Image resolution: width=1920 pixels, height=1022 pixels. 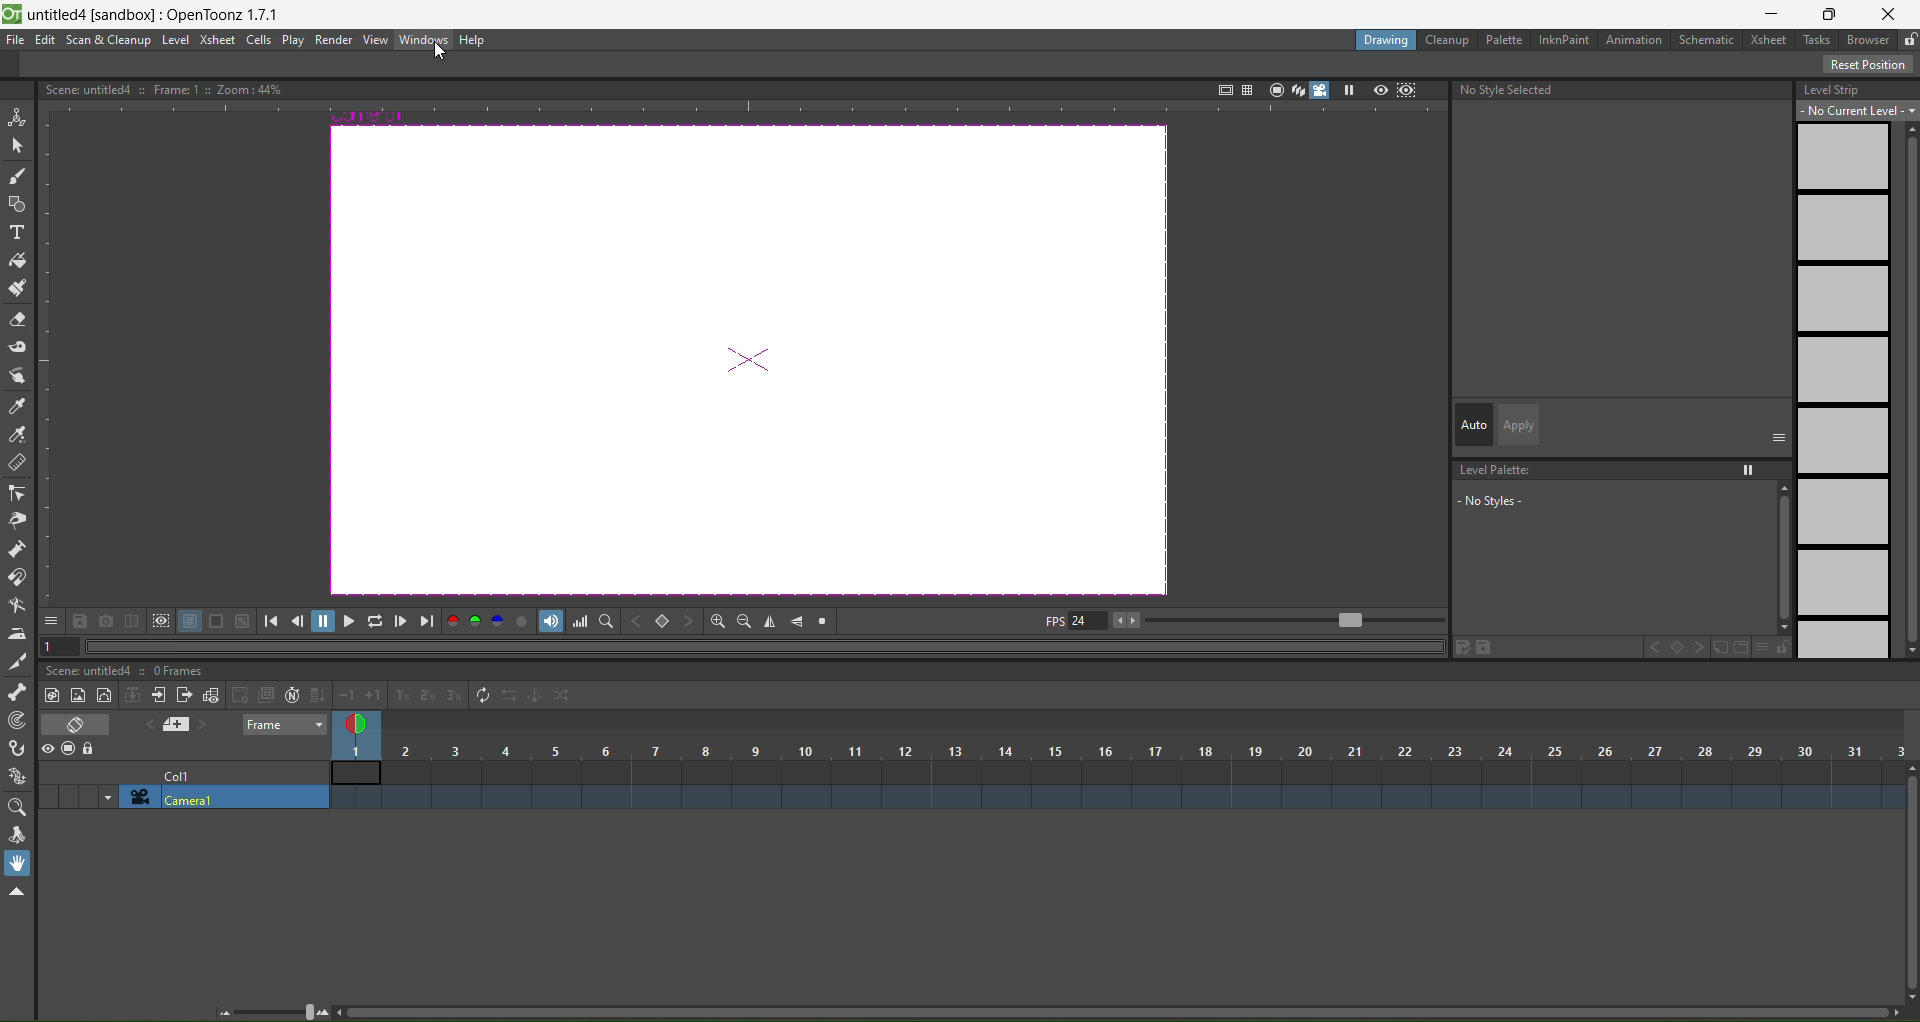 What do you see at coordinates (744, 620) in the screenshot?
I see `zoom out` at bounding box center [744, 620].